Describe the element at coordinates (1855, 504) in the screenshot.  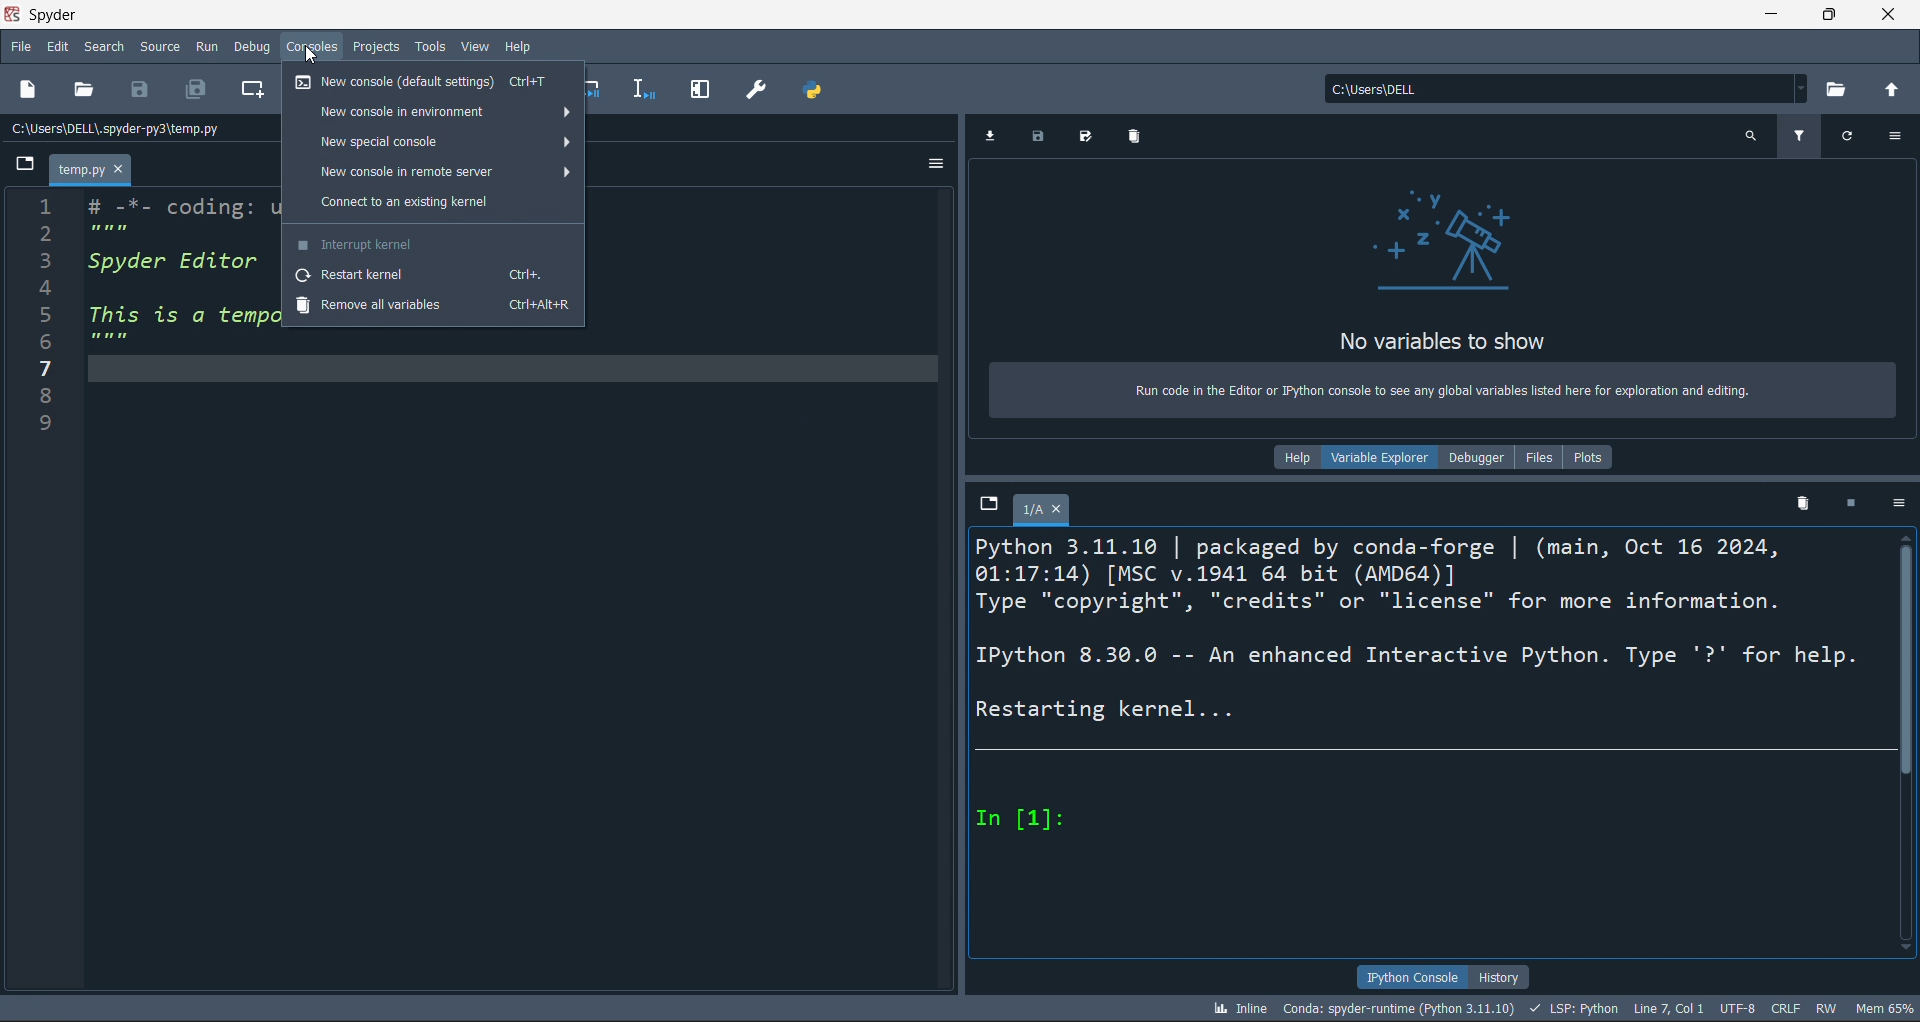
I see `stop kernel` at that location.